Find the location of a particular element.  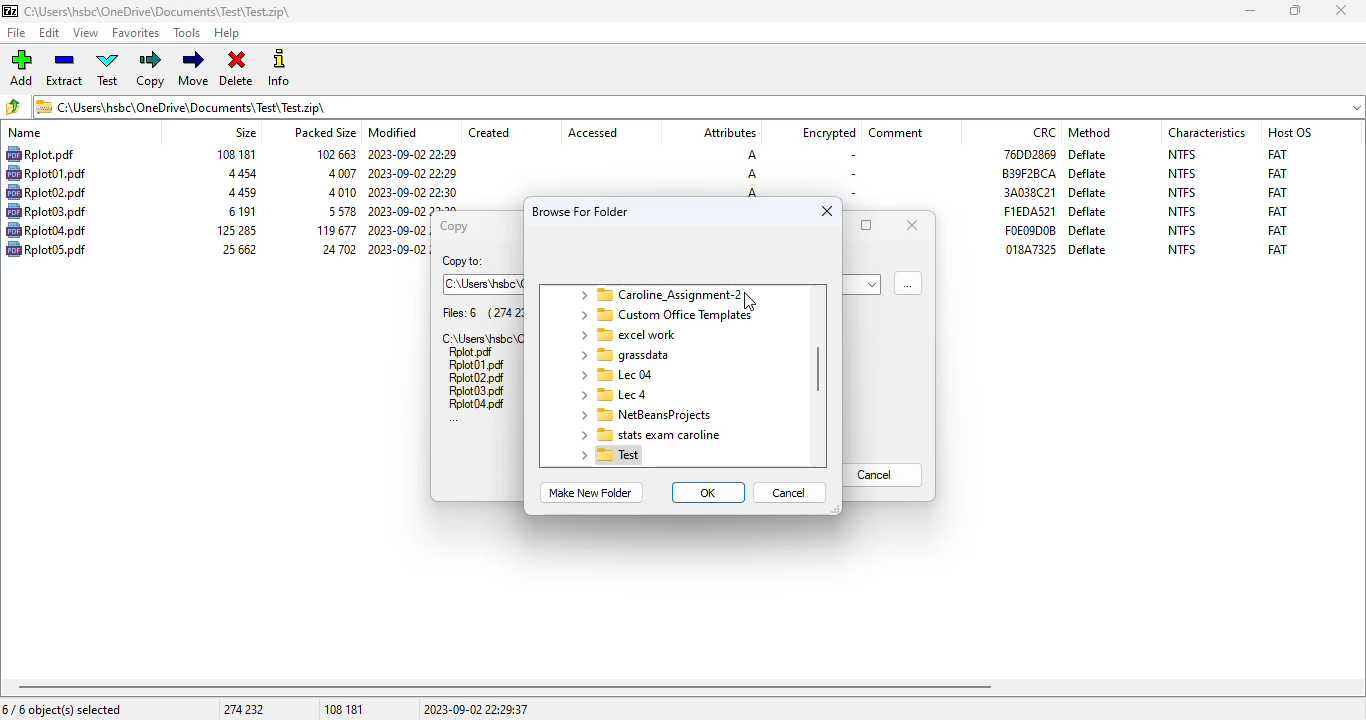

CRC is located at coordinates (1045, 132).